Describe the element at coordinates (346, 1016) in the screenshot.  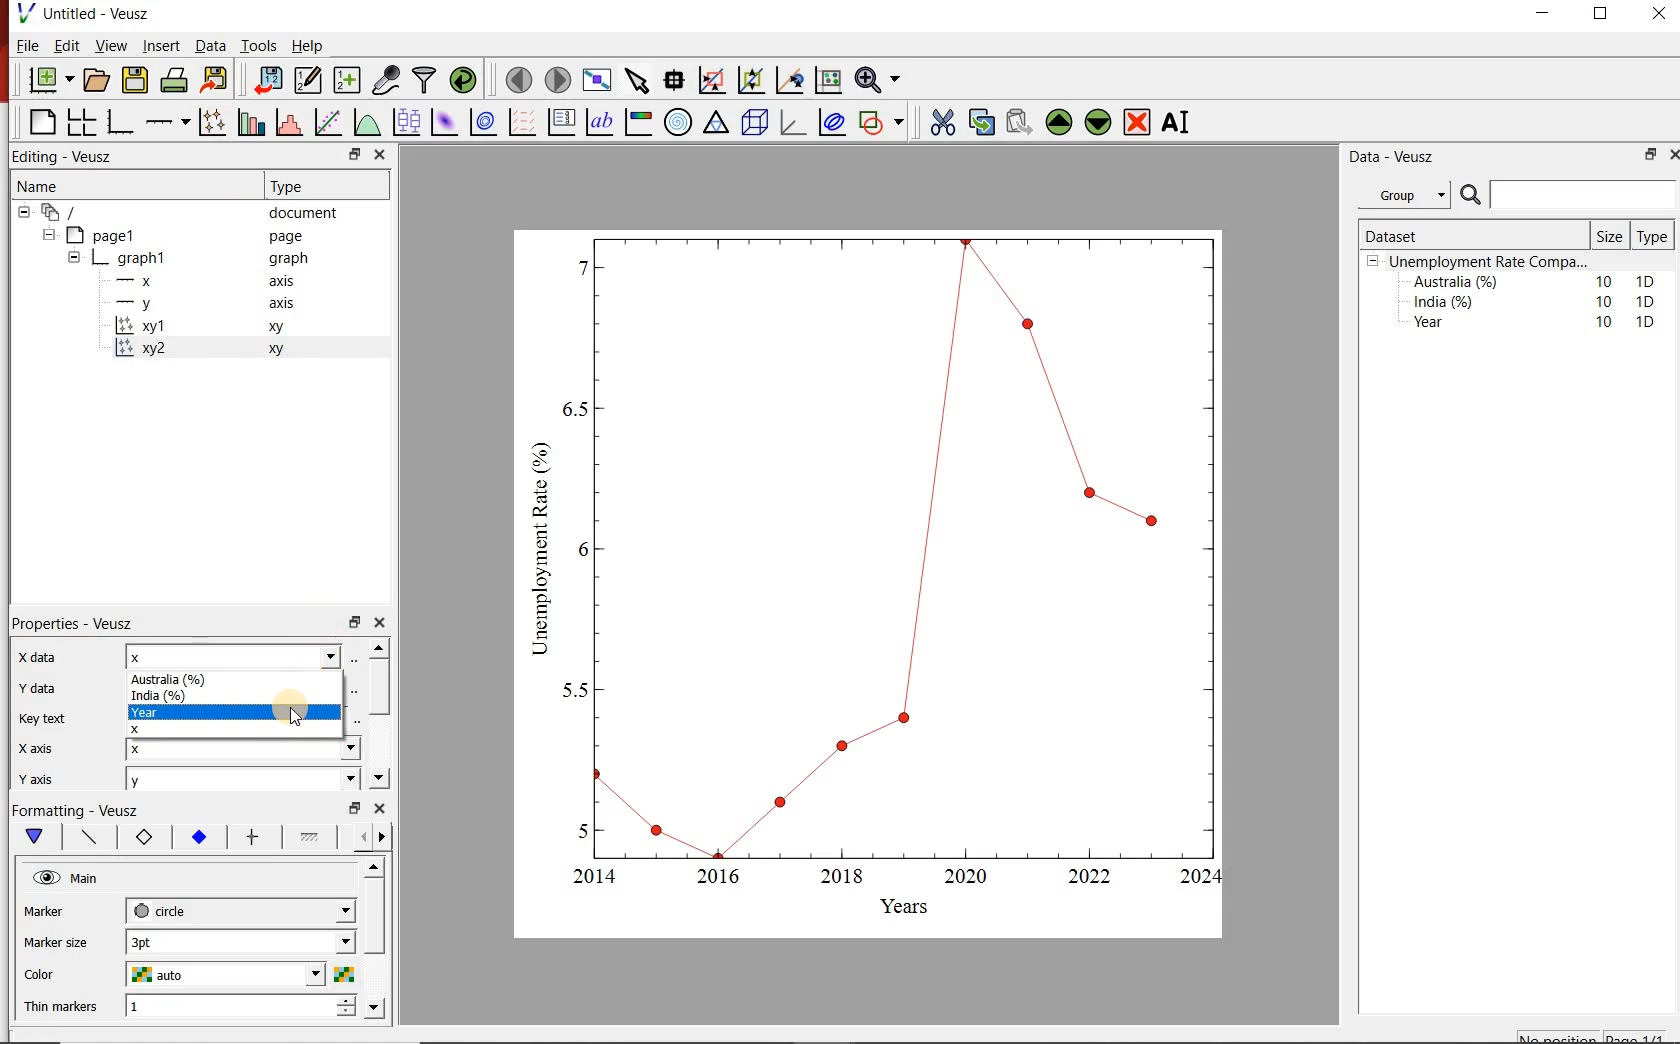
I see `decrease` at that location.